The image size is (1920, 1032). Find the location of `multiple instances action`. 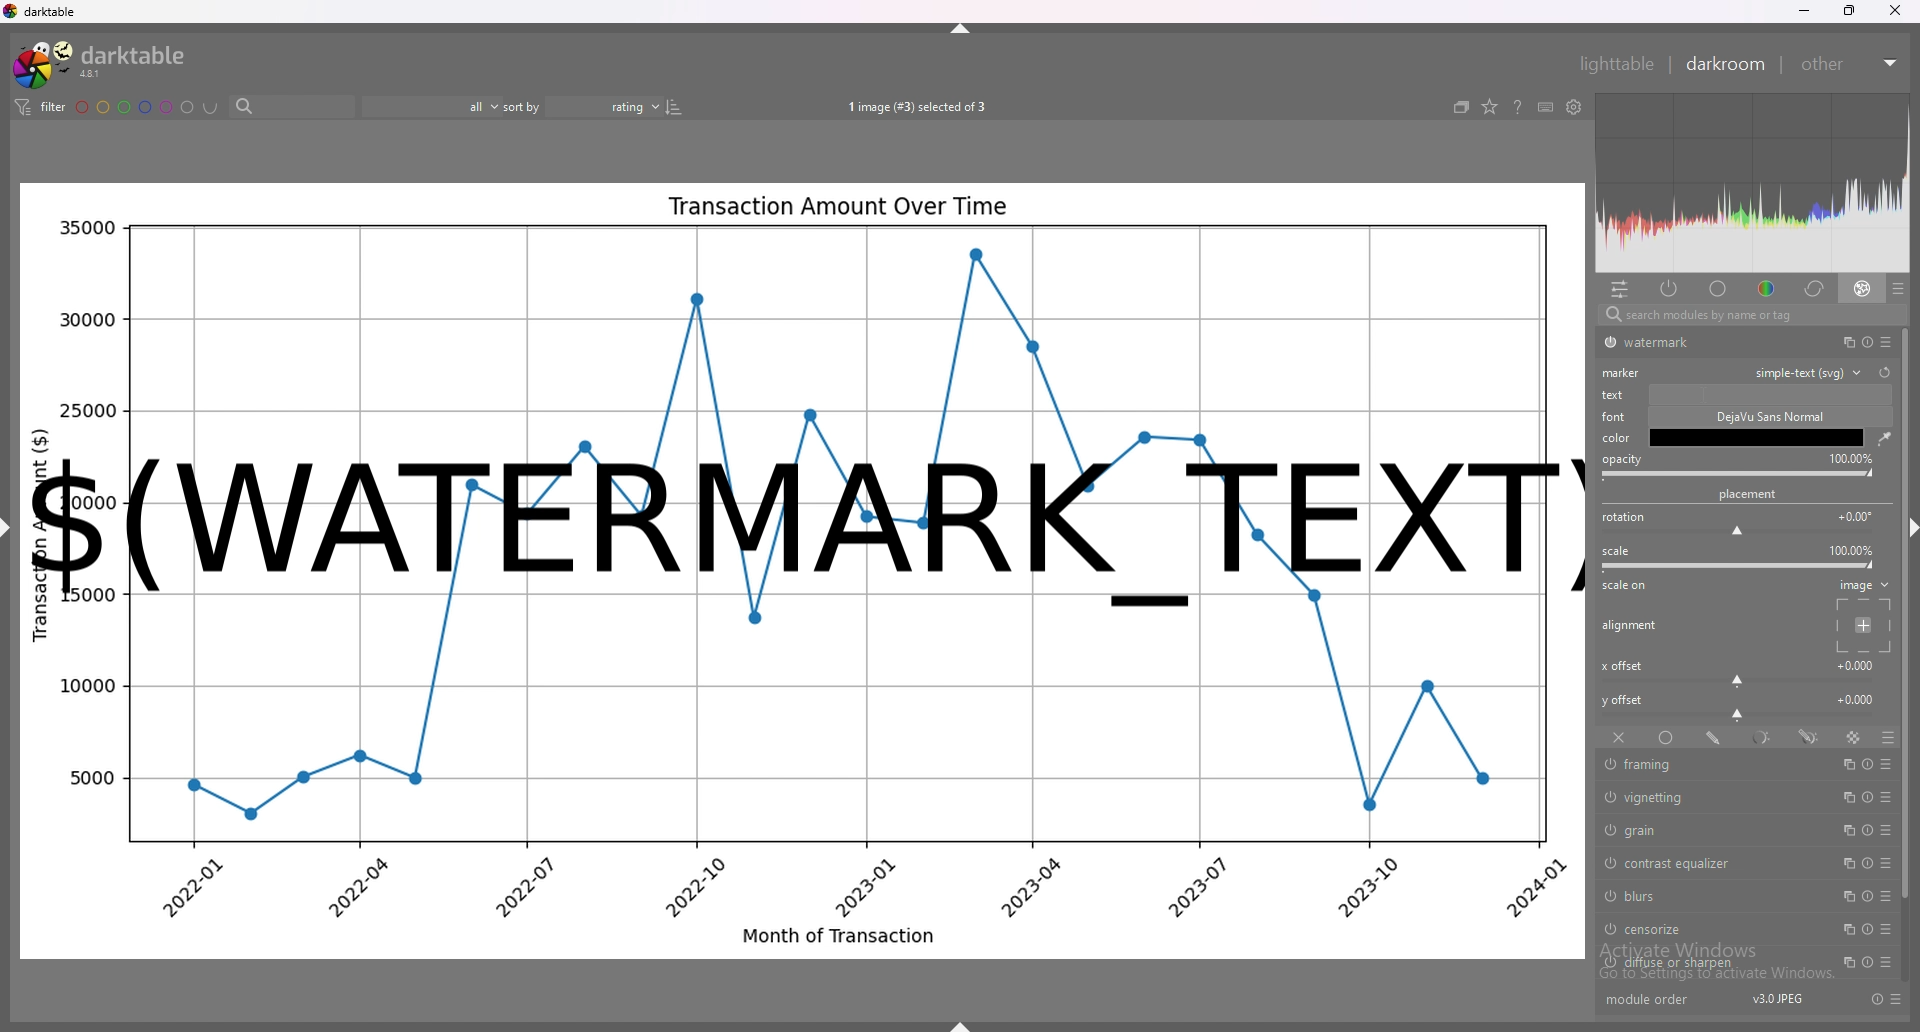

multiple instances action is located at coordinates (1842, 963).